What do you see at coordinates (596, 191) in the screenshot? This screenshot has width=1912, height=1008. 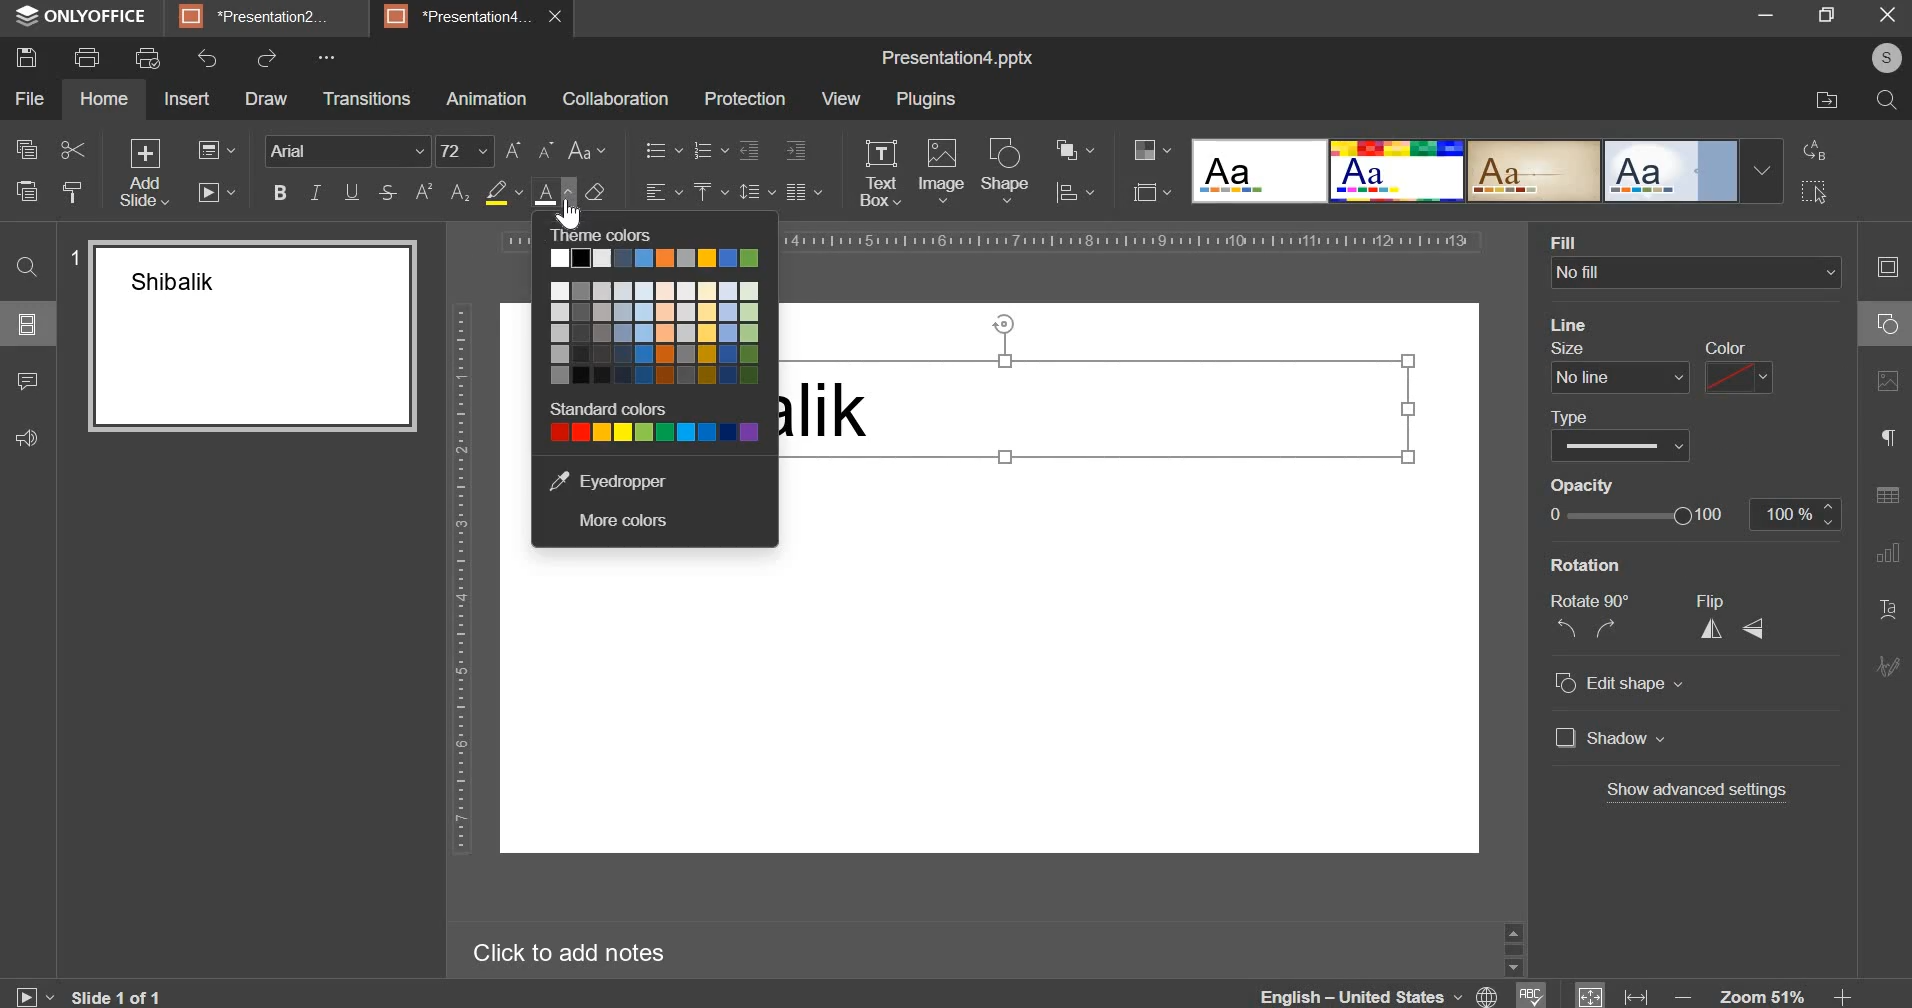 I see `clear style` at bounding box center [596, 191].